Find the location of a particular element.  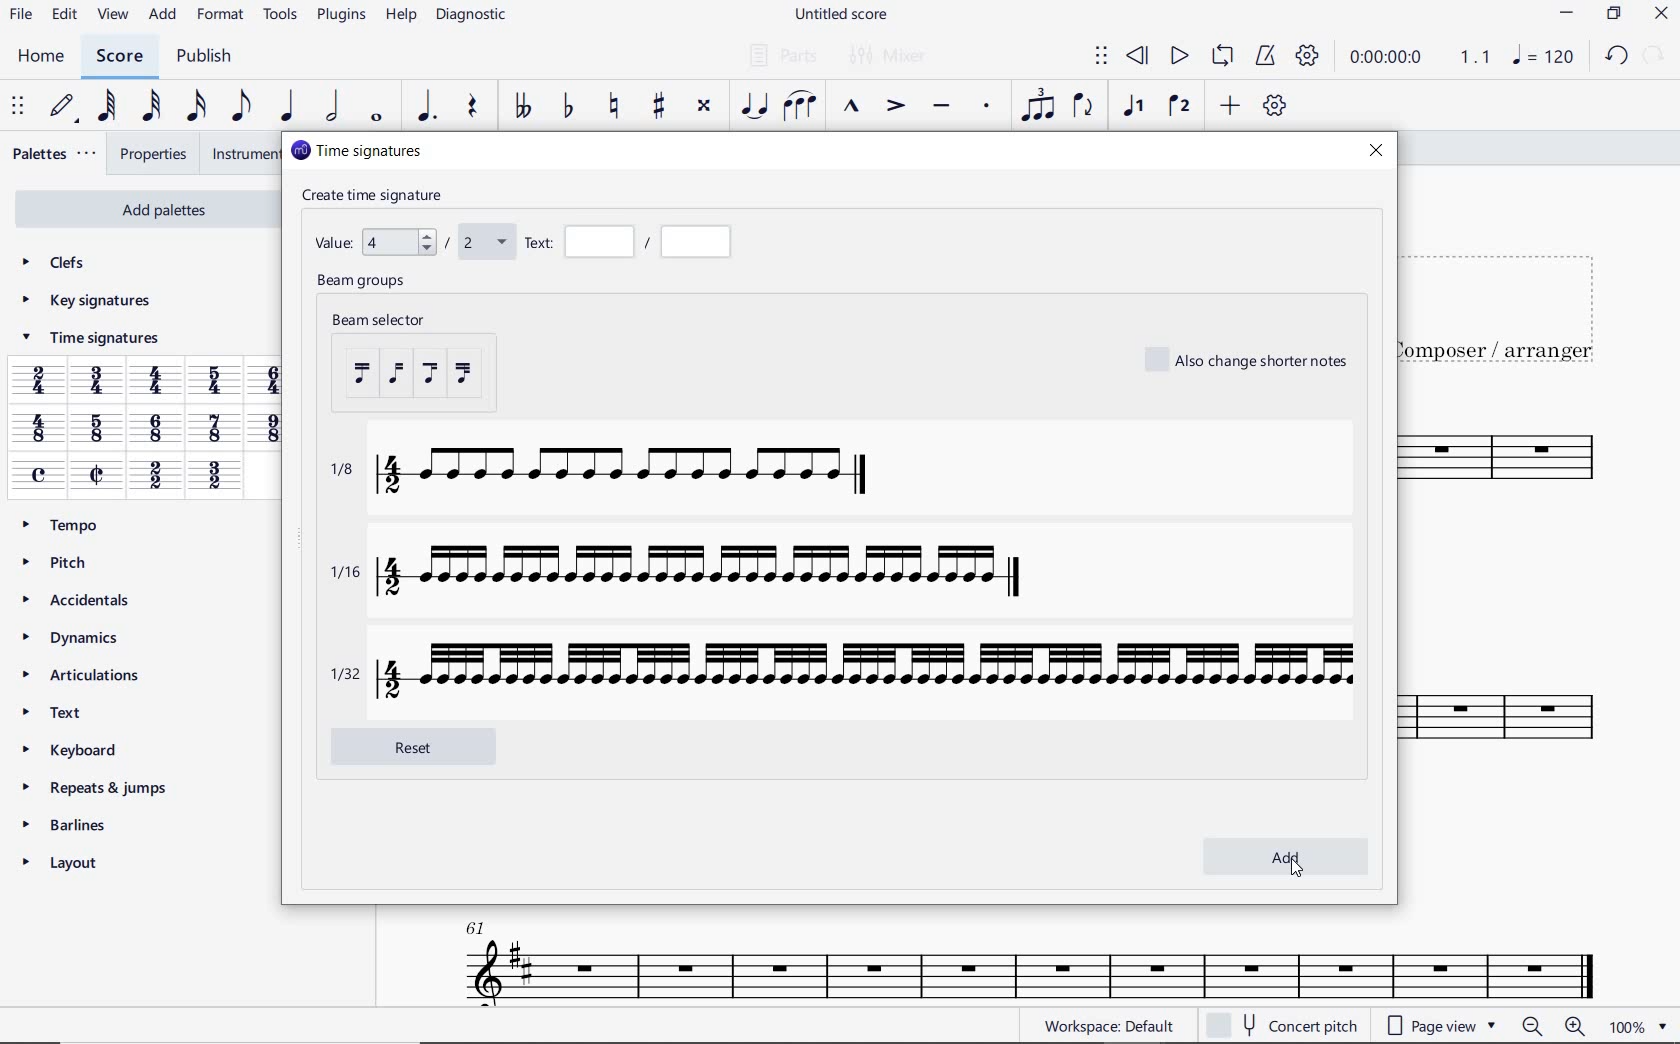

4/8 is located at coordinates (38, 430).